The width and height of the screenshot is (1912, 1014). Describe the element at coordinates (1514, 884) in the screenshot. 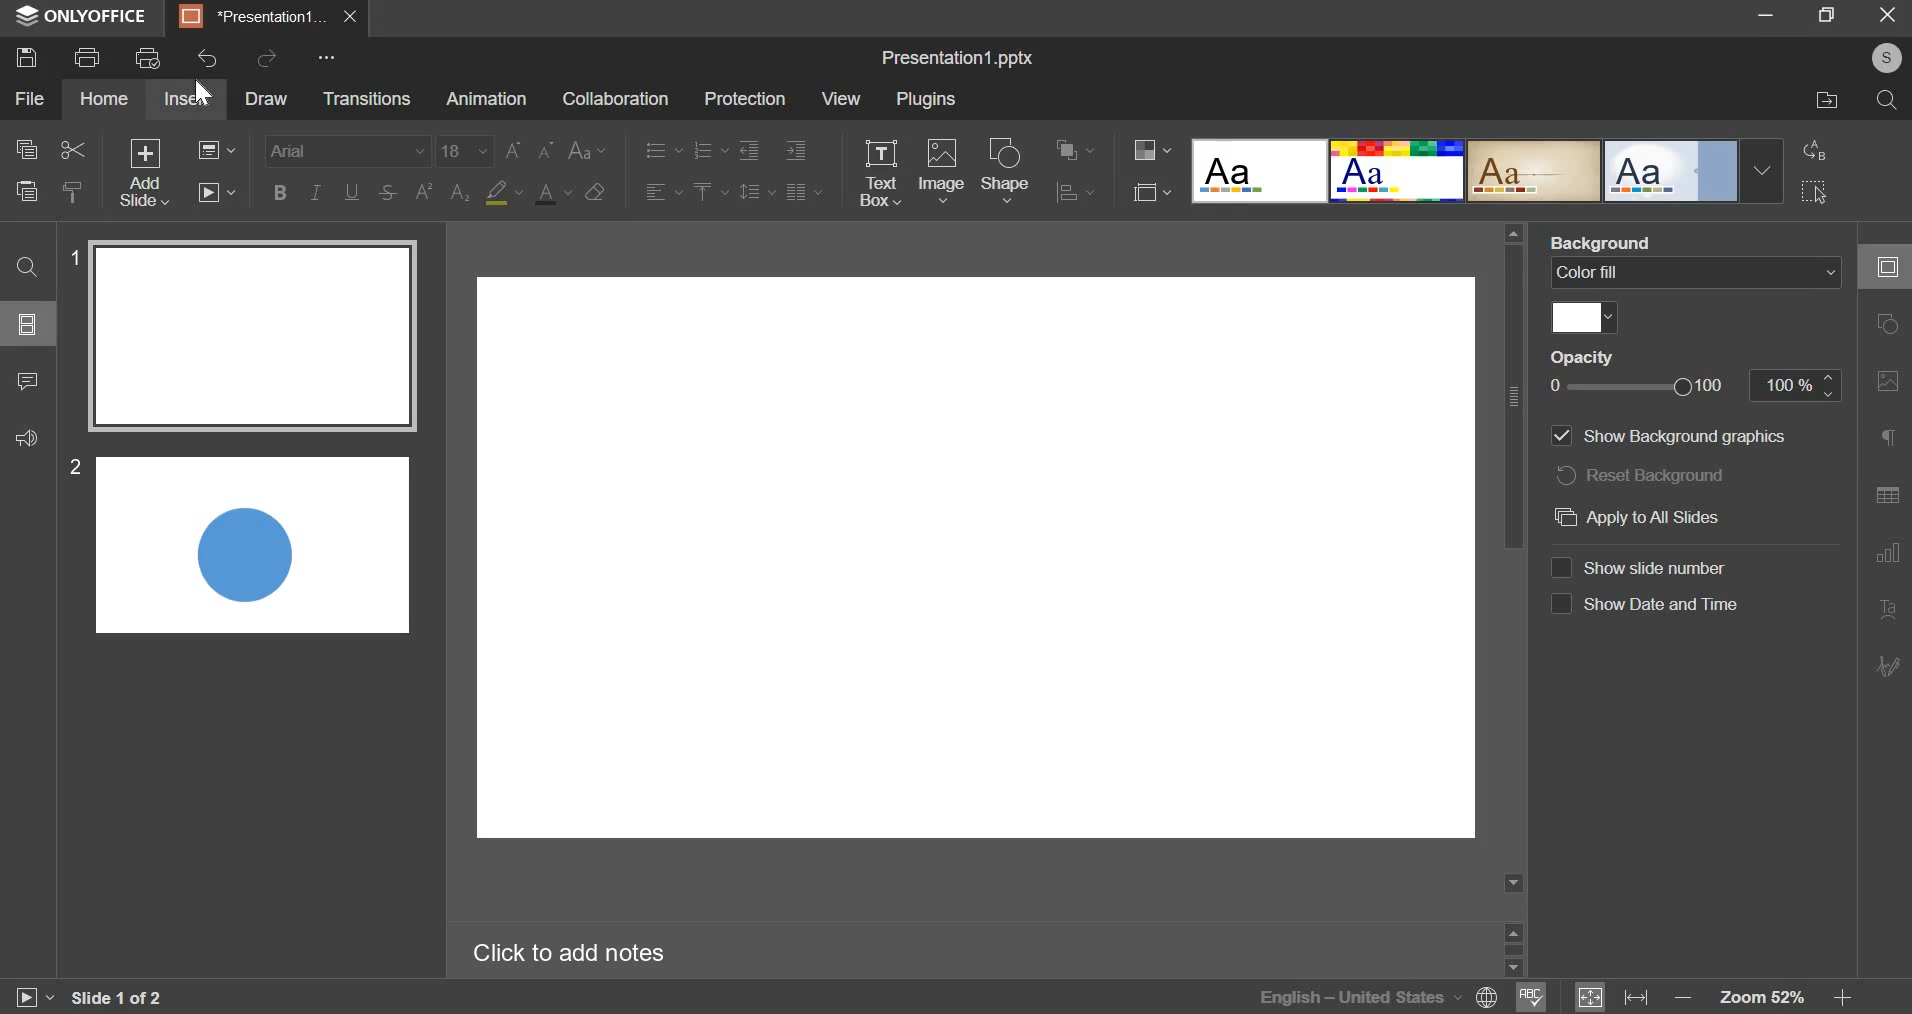

I see `scroll down` at that location.